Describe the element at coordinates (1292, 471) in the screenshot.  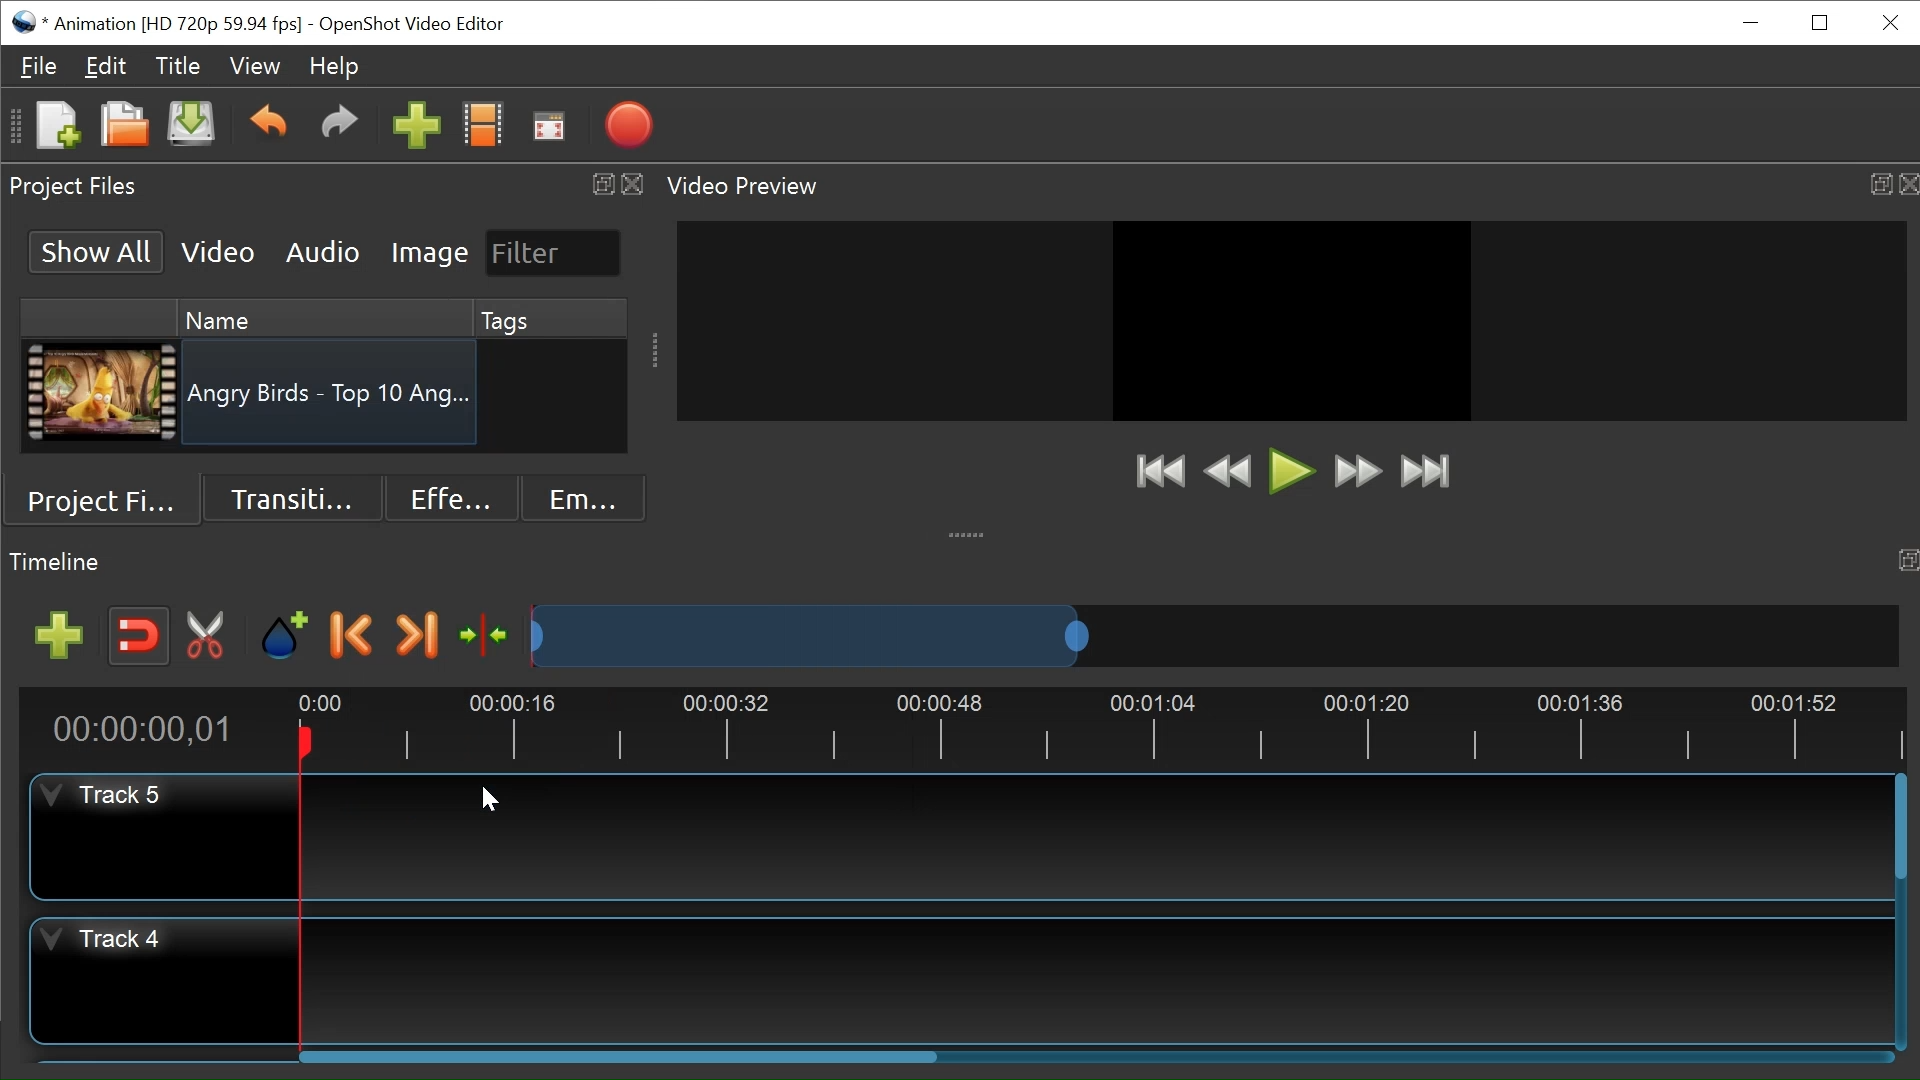
I see `Play` at that location.